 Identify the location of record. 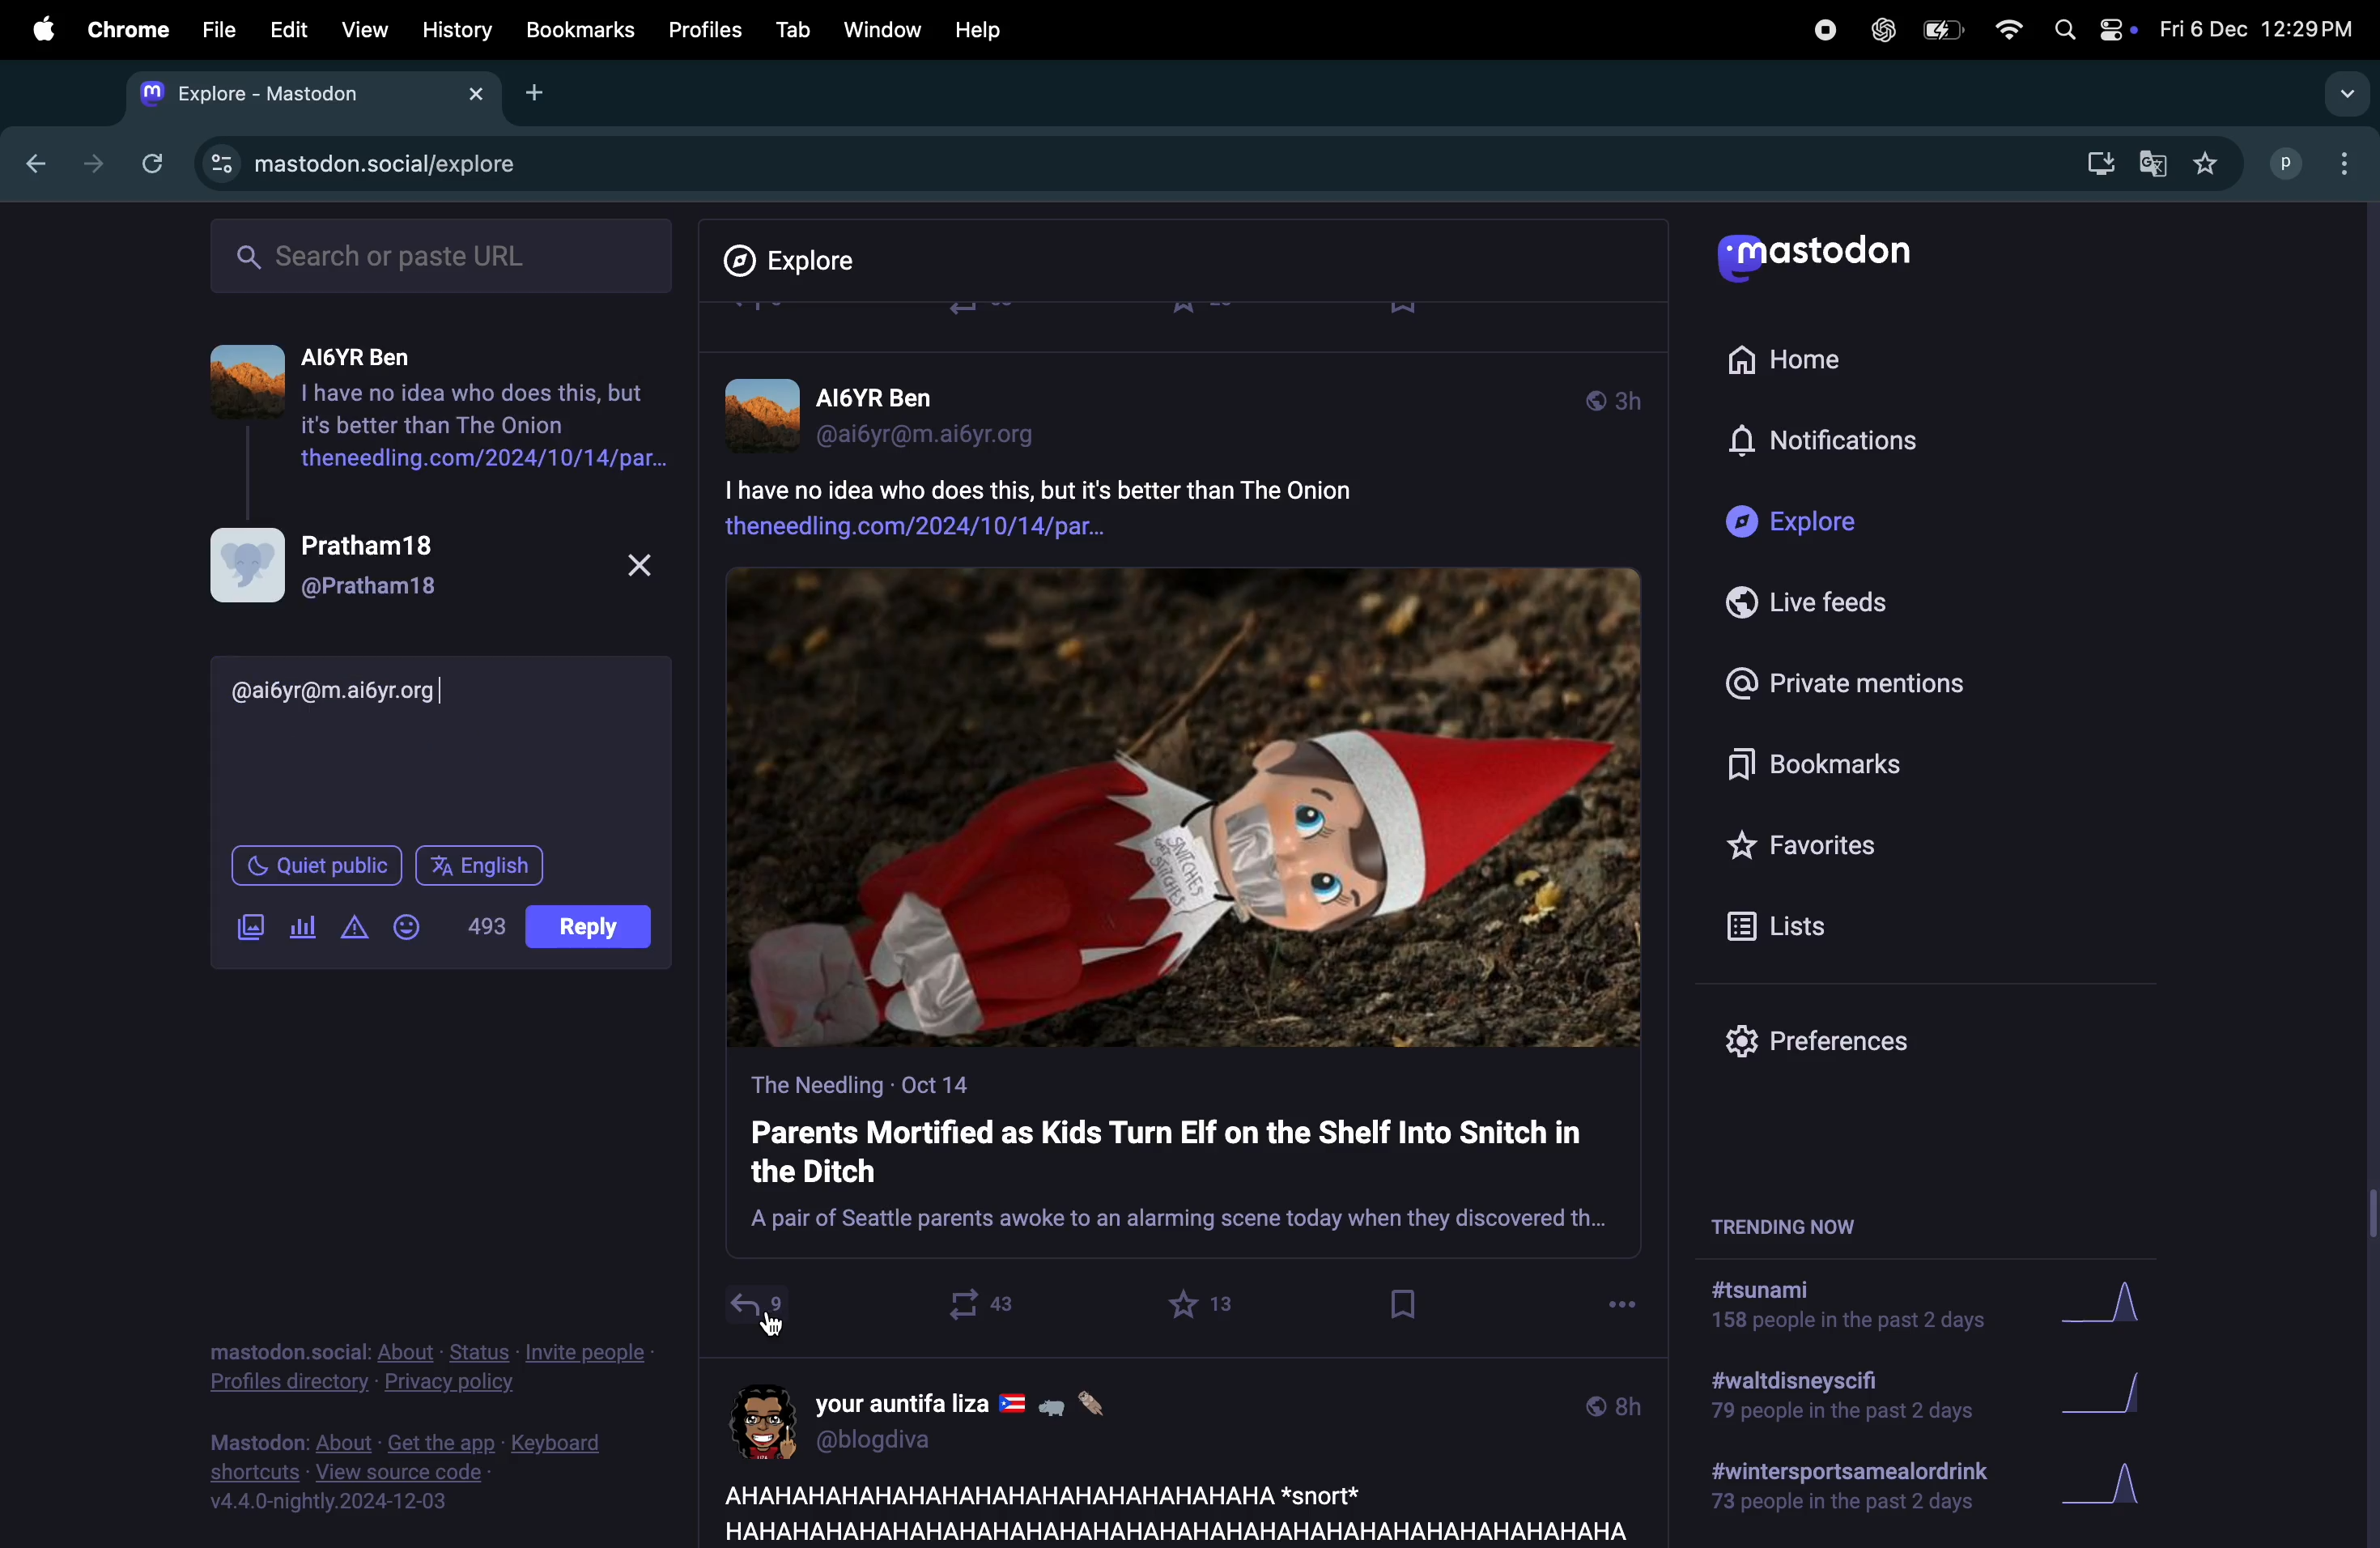
(1823, 28).